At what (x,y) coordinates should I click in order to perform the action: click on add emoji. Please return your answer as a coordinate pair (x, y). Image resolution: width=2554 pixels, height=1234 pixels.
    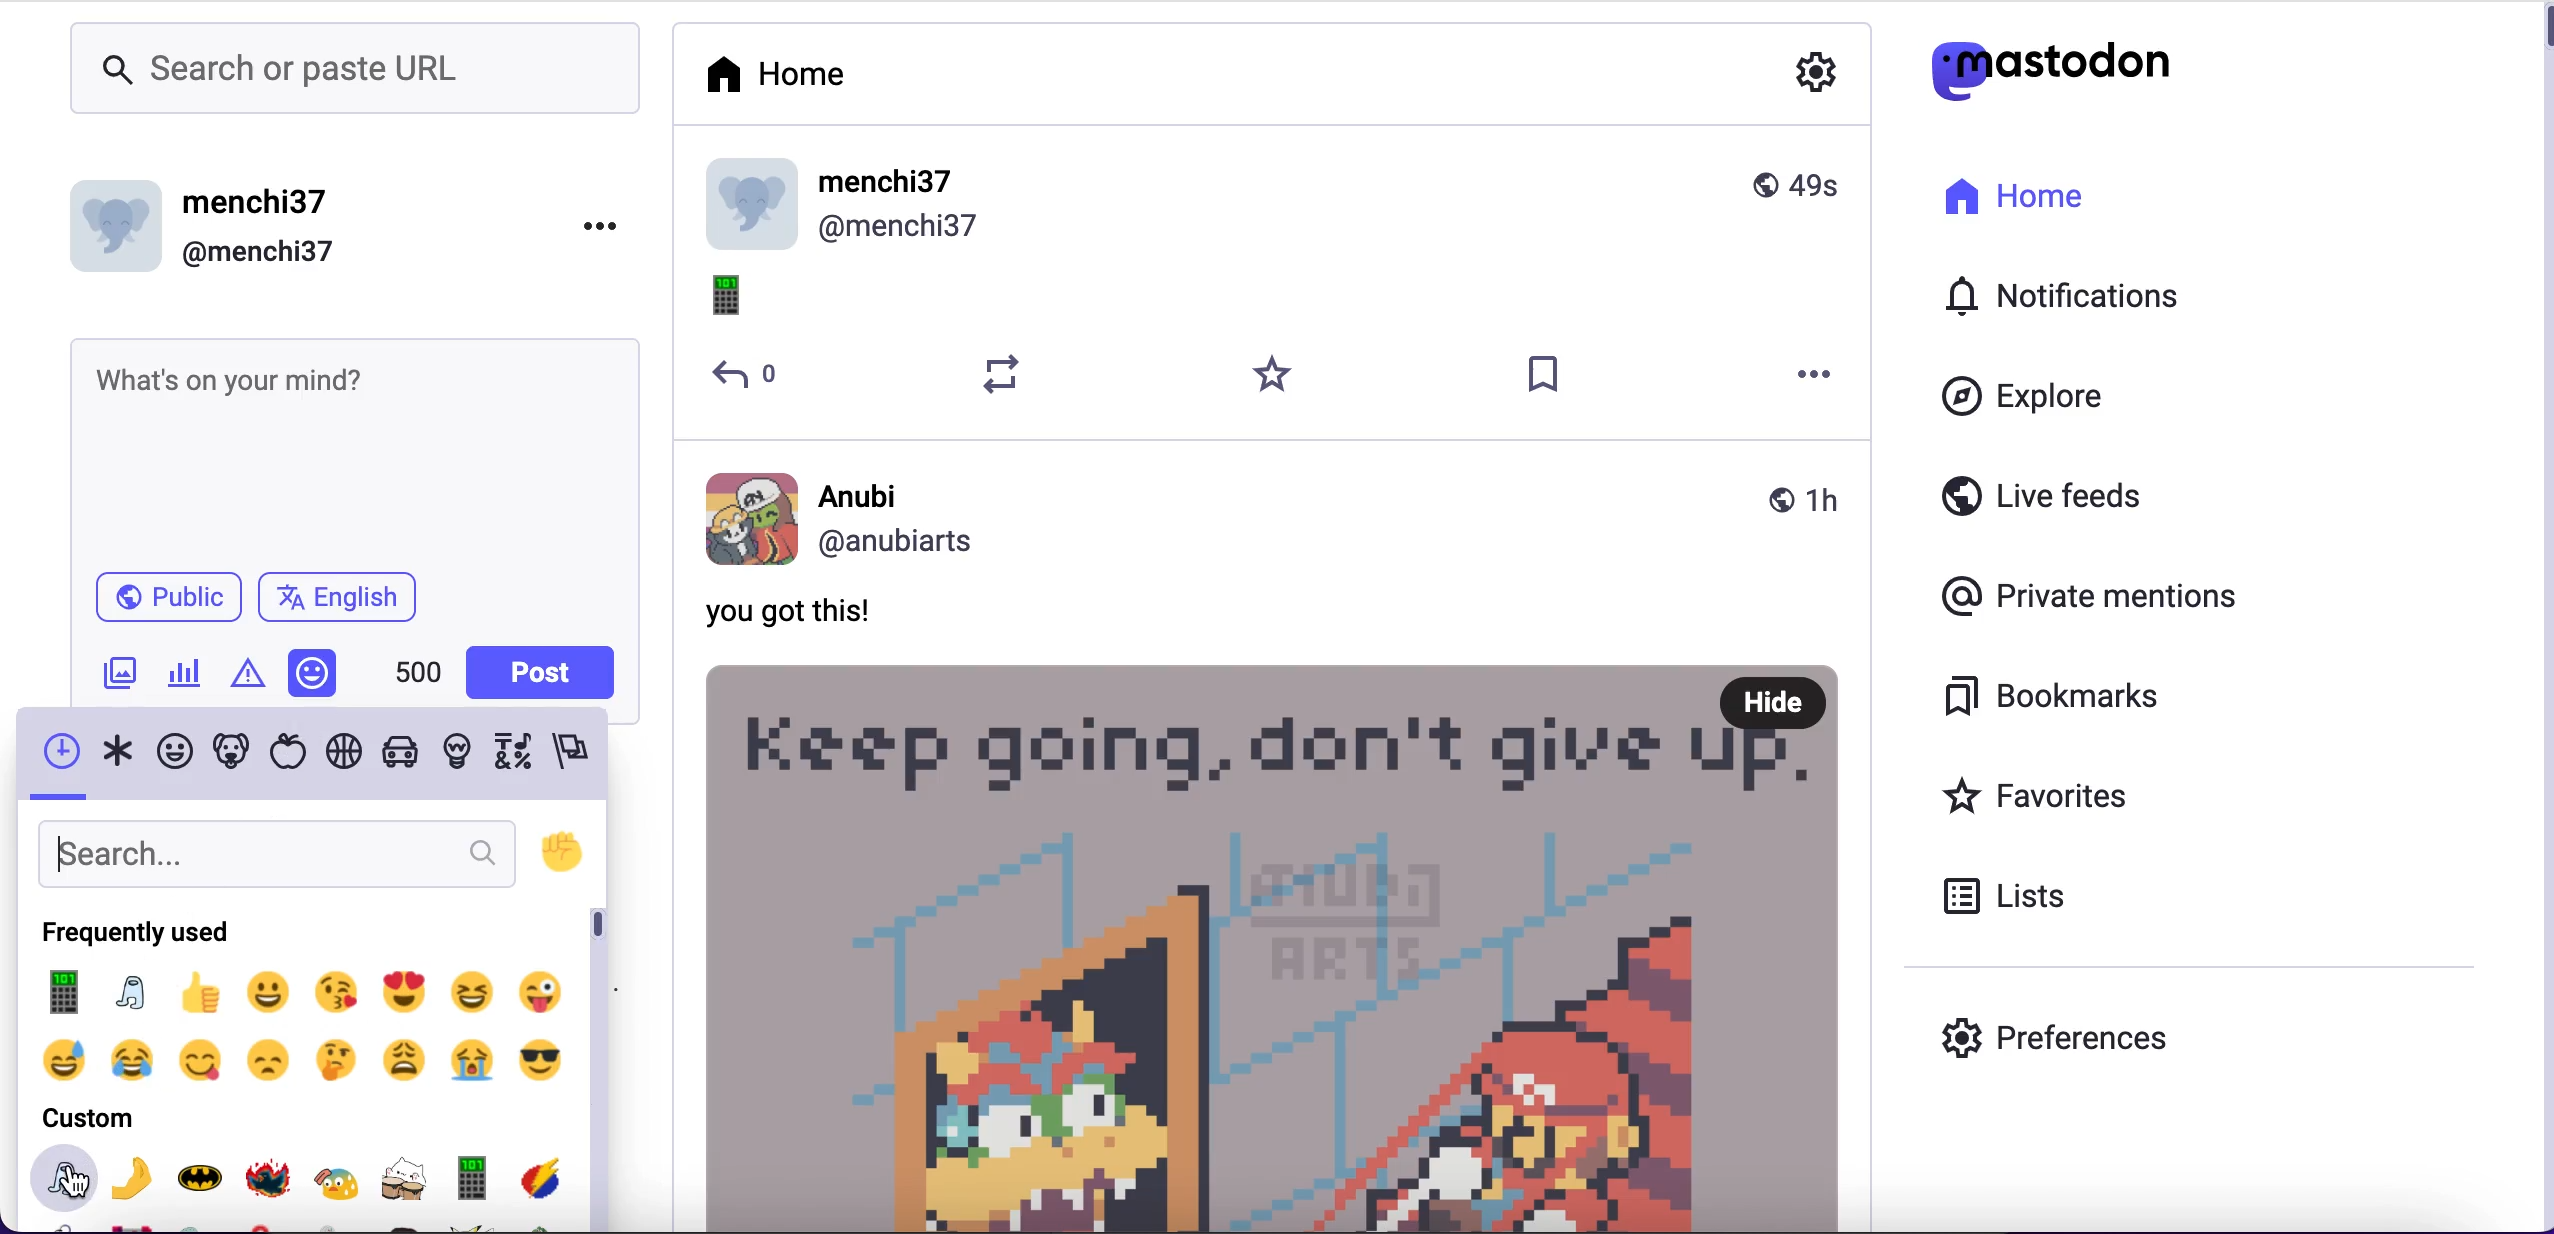
    Looking at the image, I should click on (314, 673).